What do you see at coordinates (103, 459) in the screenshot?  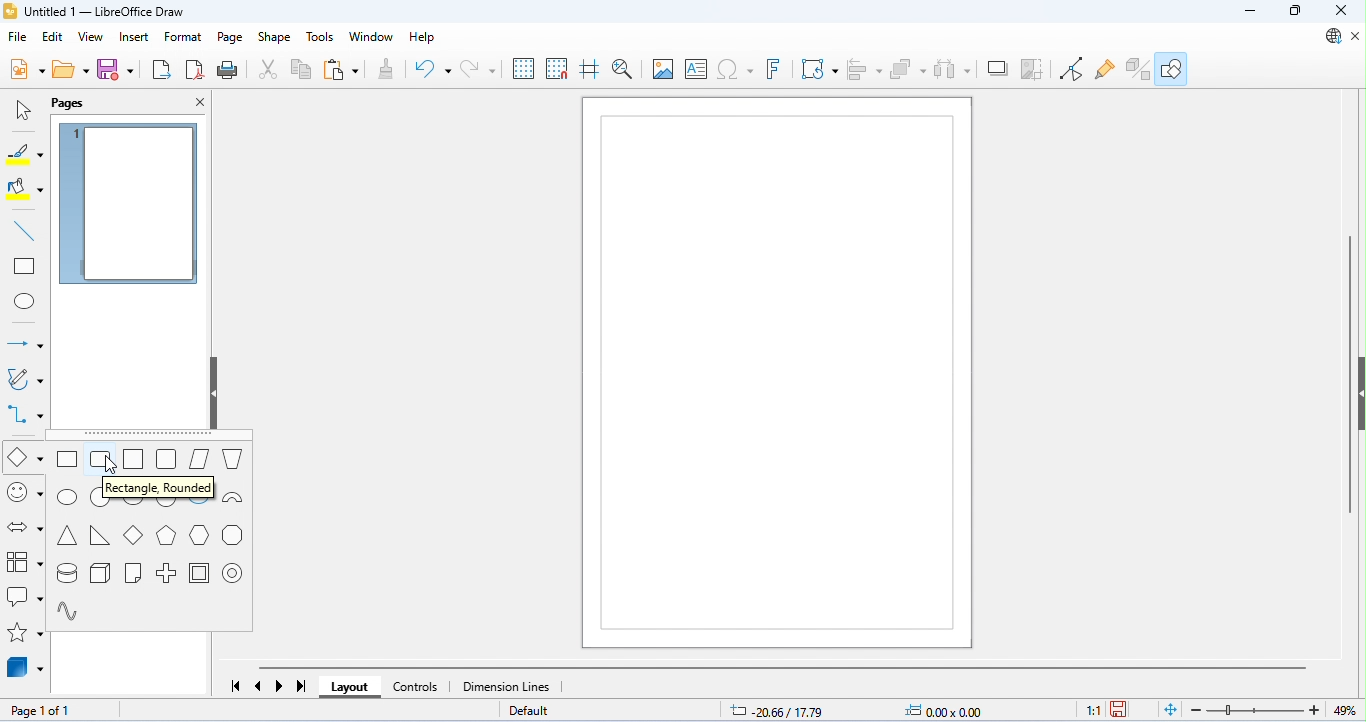 I see `rounded rectangle` at bounding box center [103, 459].